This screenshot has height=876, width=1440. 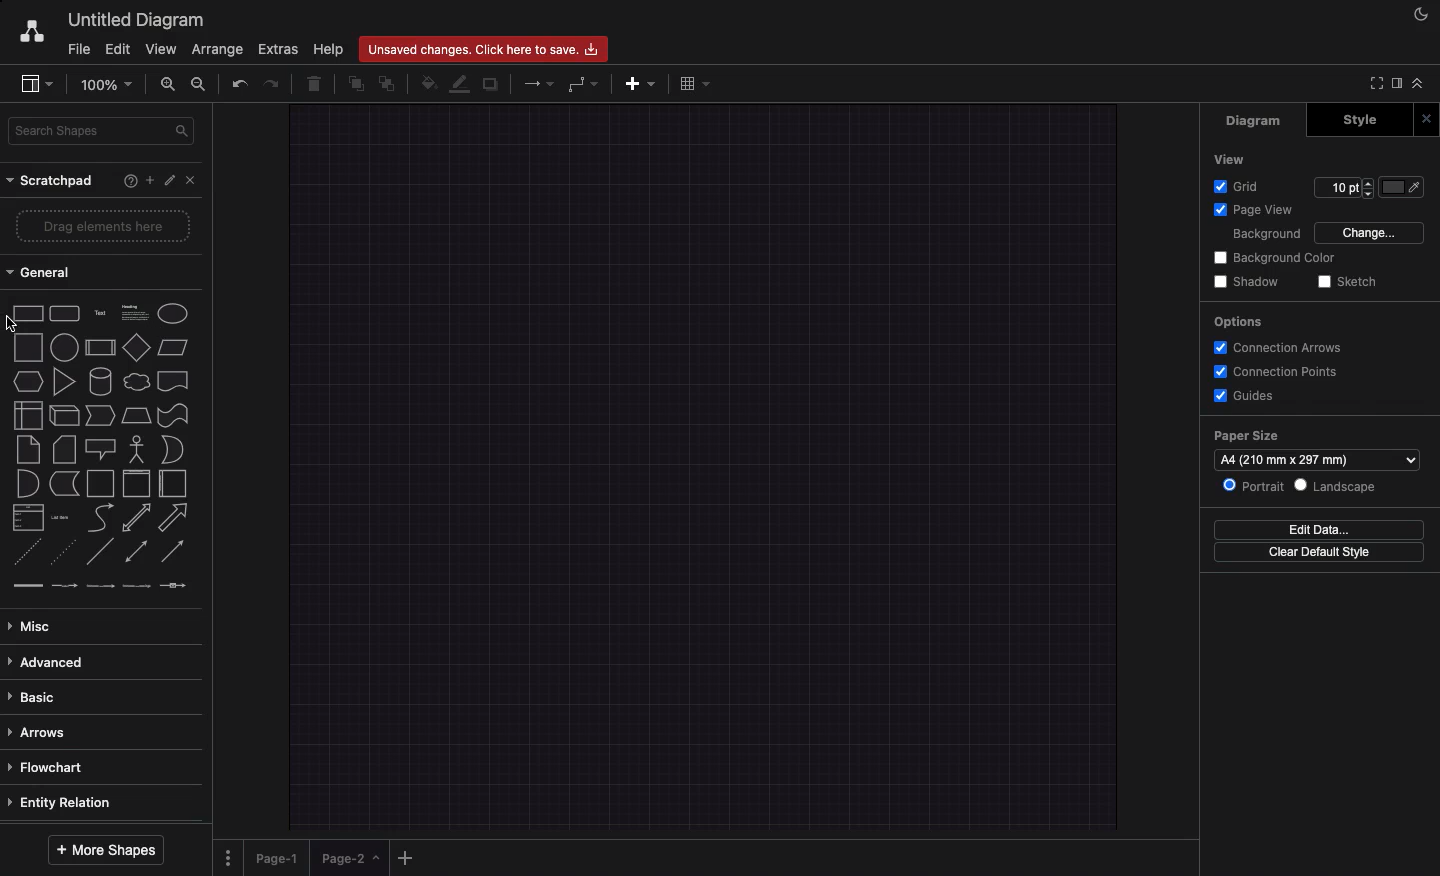 What do you see at coordinates (238, 82) in the screenshot?
I see `Undo` at bounding box center [238, 82].